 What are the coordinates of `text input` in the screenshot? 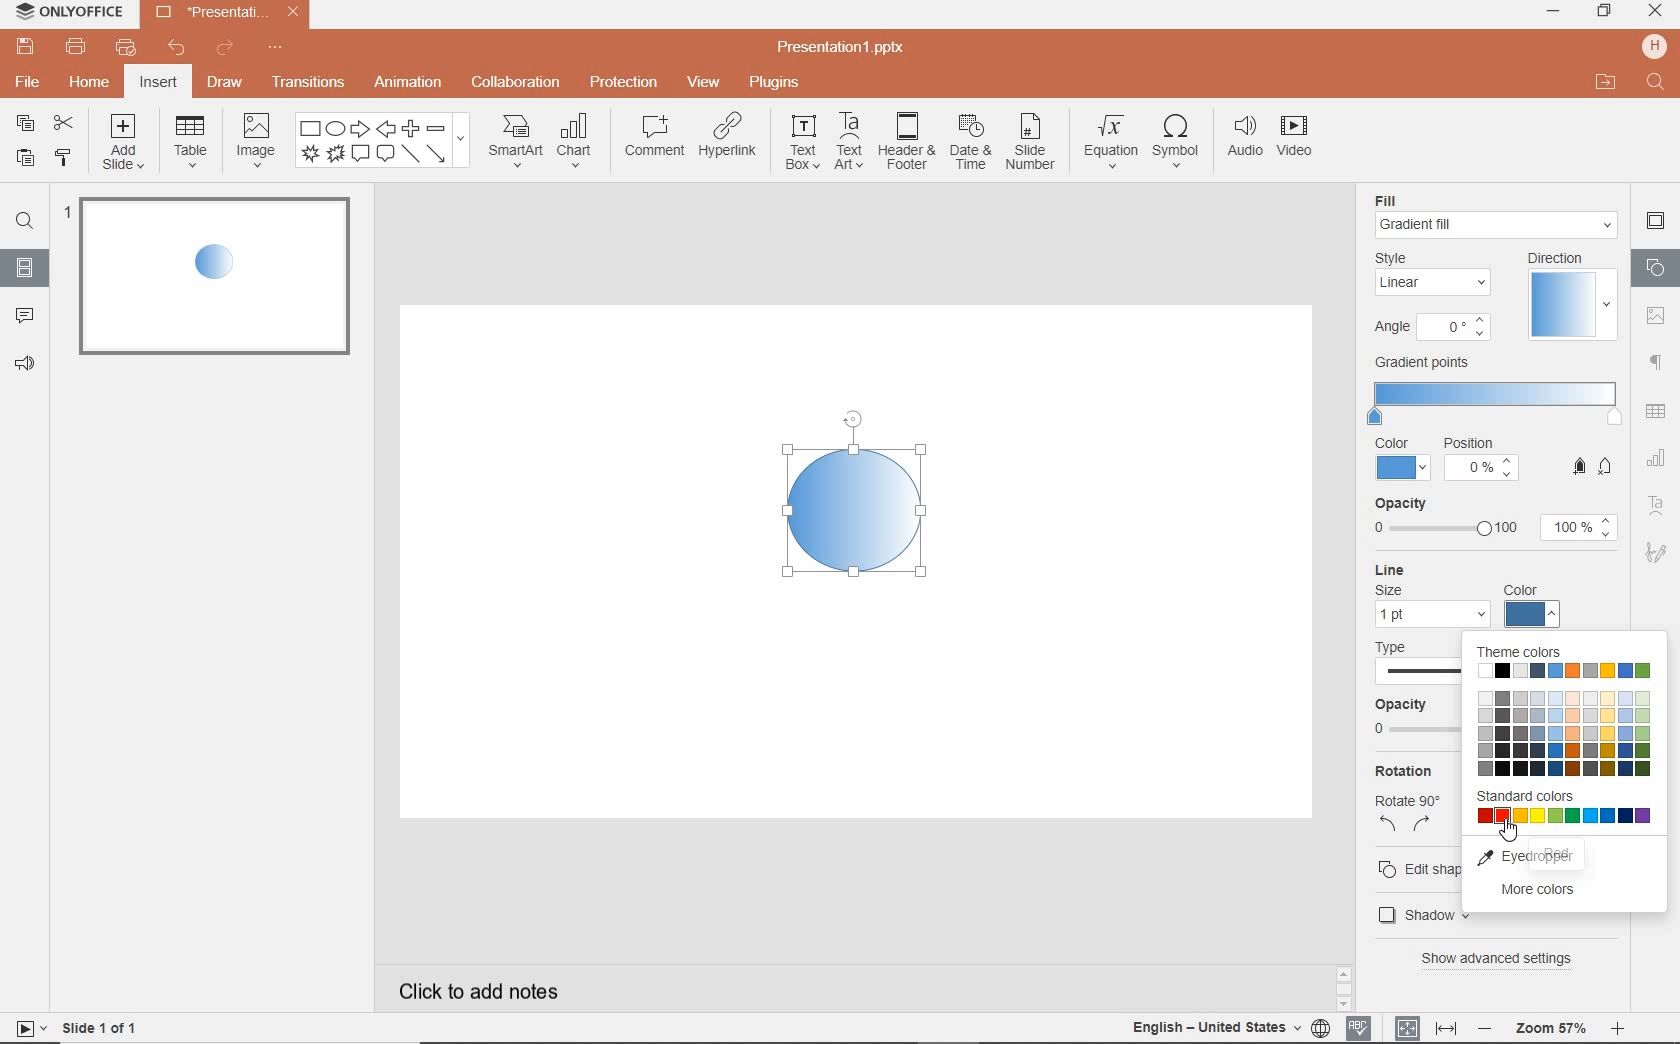 It's located at (1656, 84).